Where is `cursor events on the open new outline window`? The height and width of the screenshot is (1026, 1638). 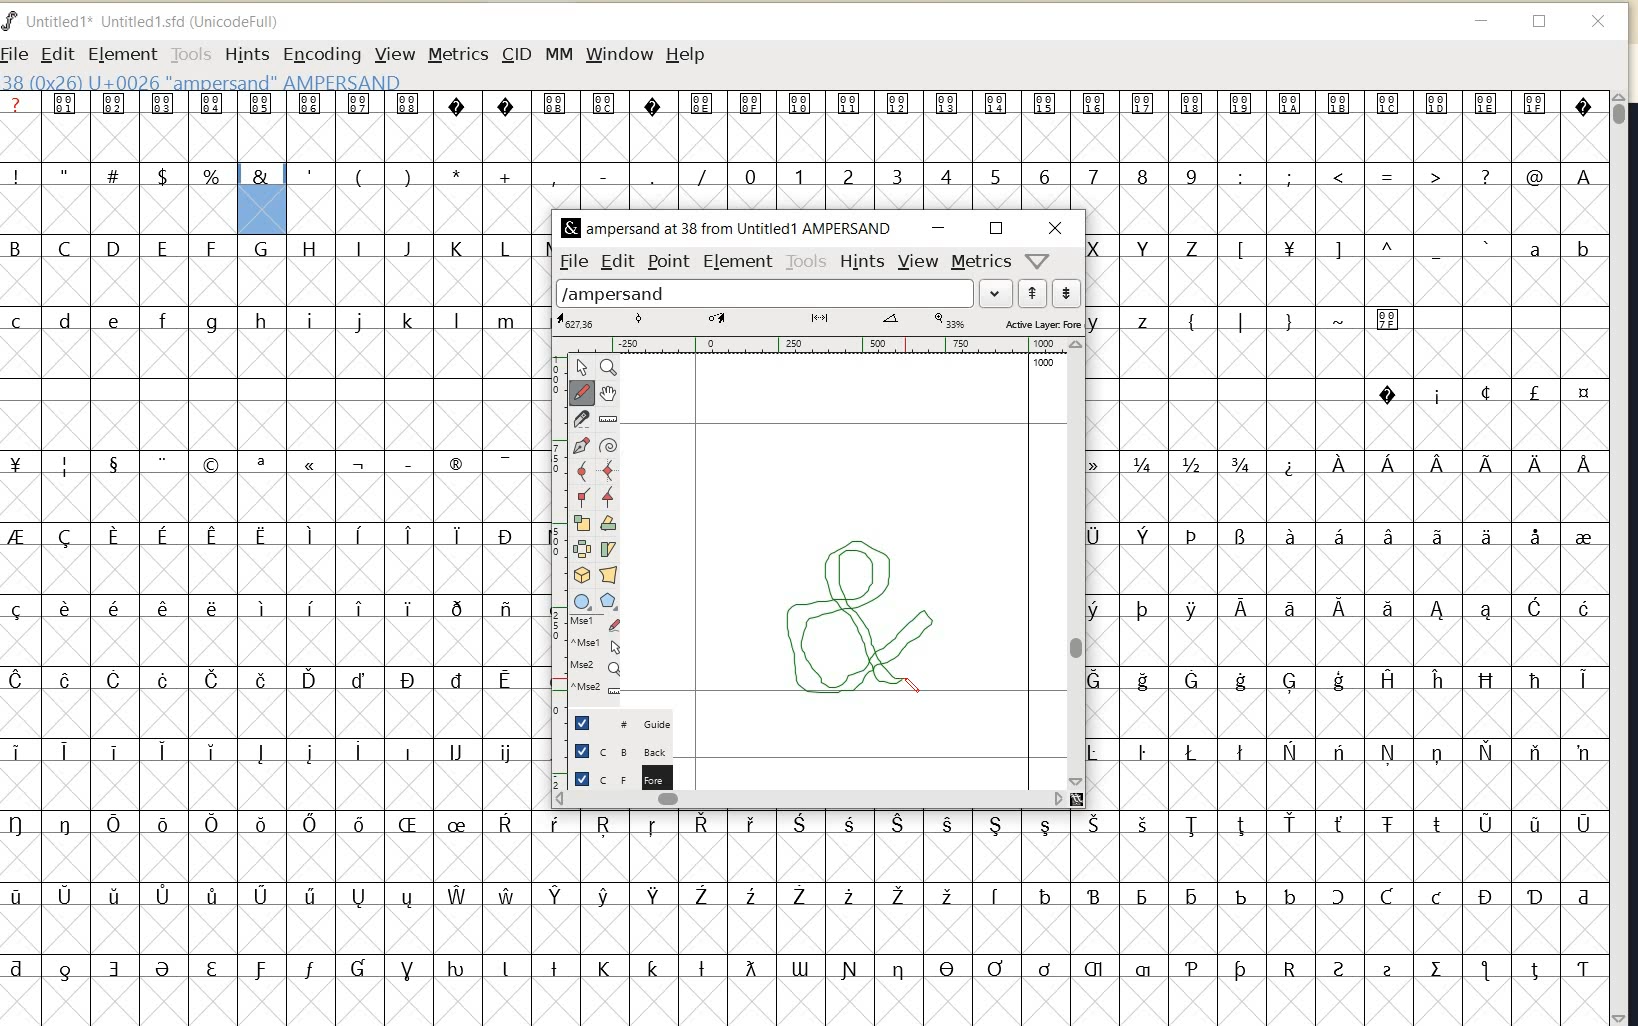
cursor events on the open new outline window is located at coordinates (598, 658).